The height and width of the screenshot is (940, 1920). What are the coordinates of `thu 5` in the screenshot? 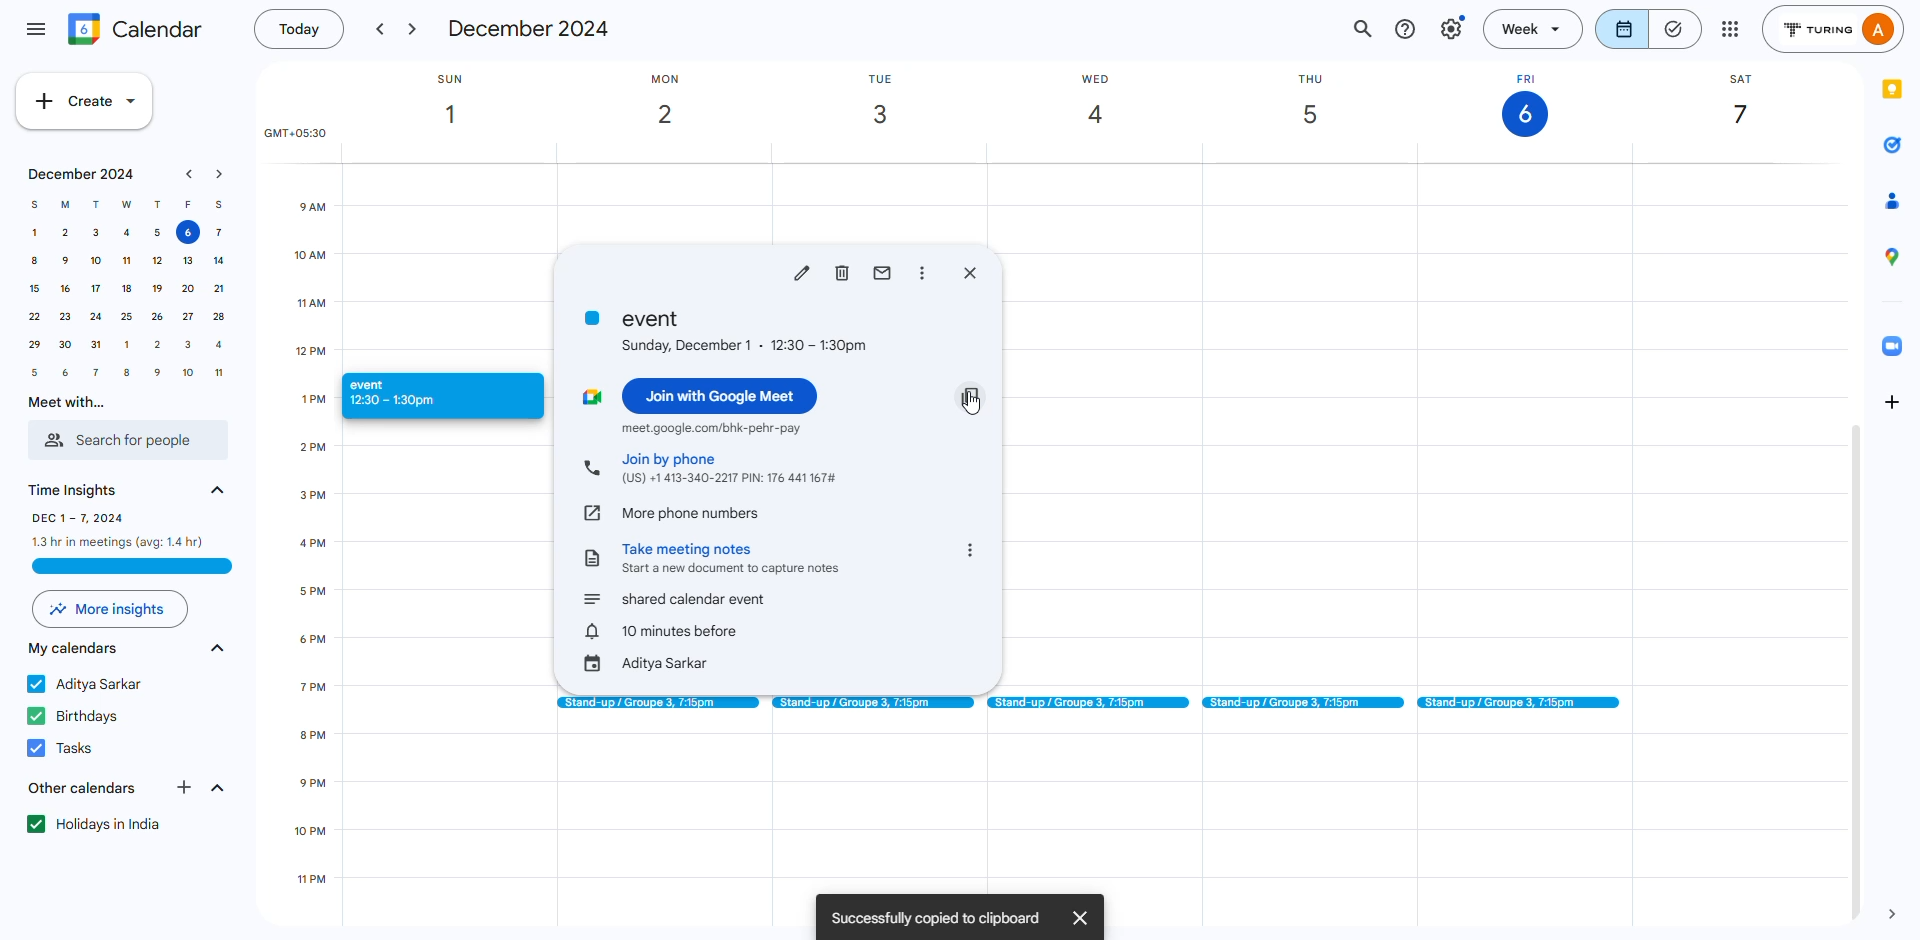 It's located at (1326, 102).